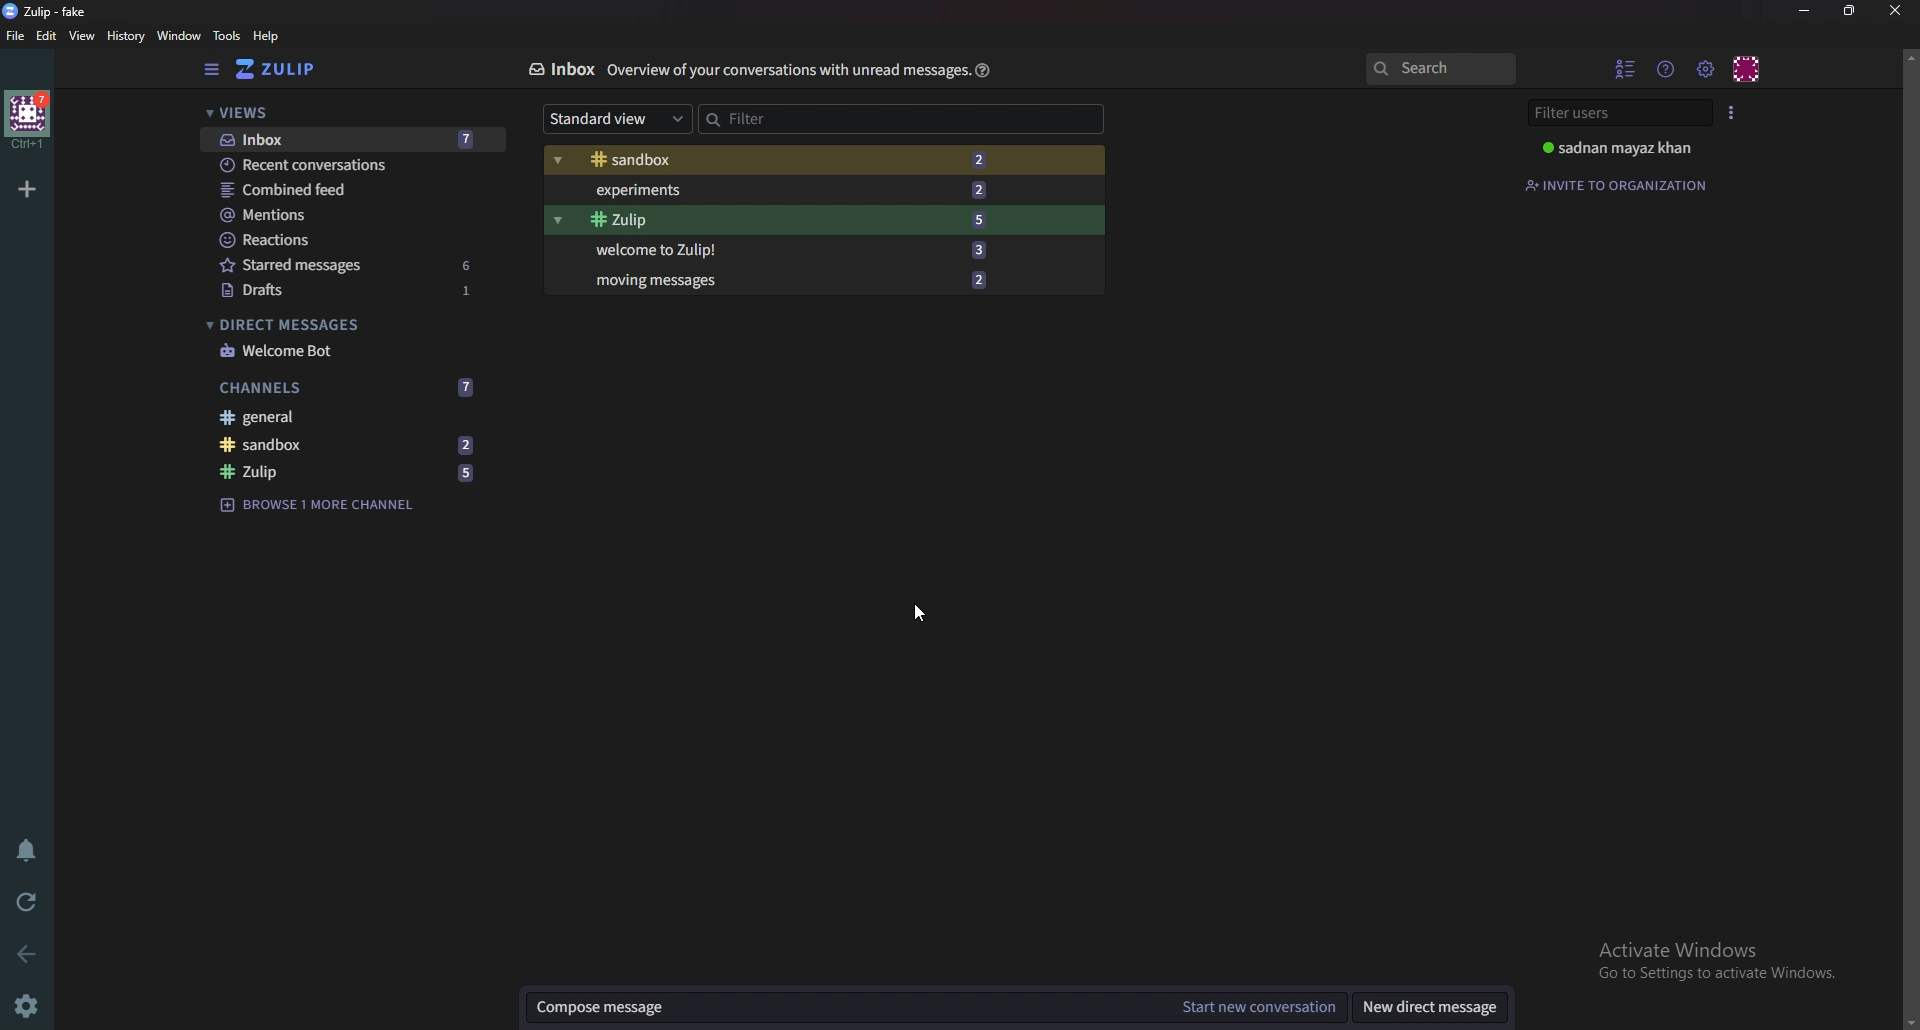  I want to click on Inbox, so click(561, 70).